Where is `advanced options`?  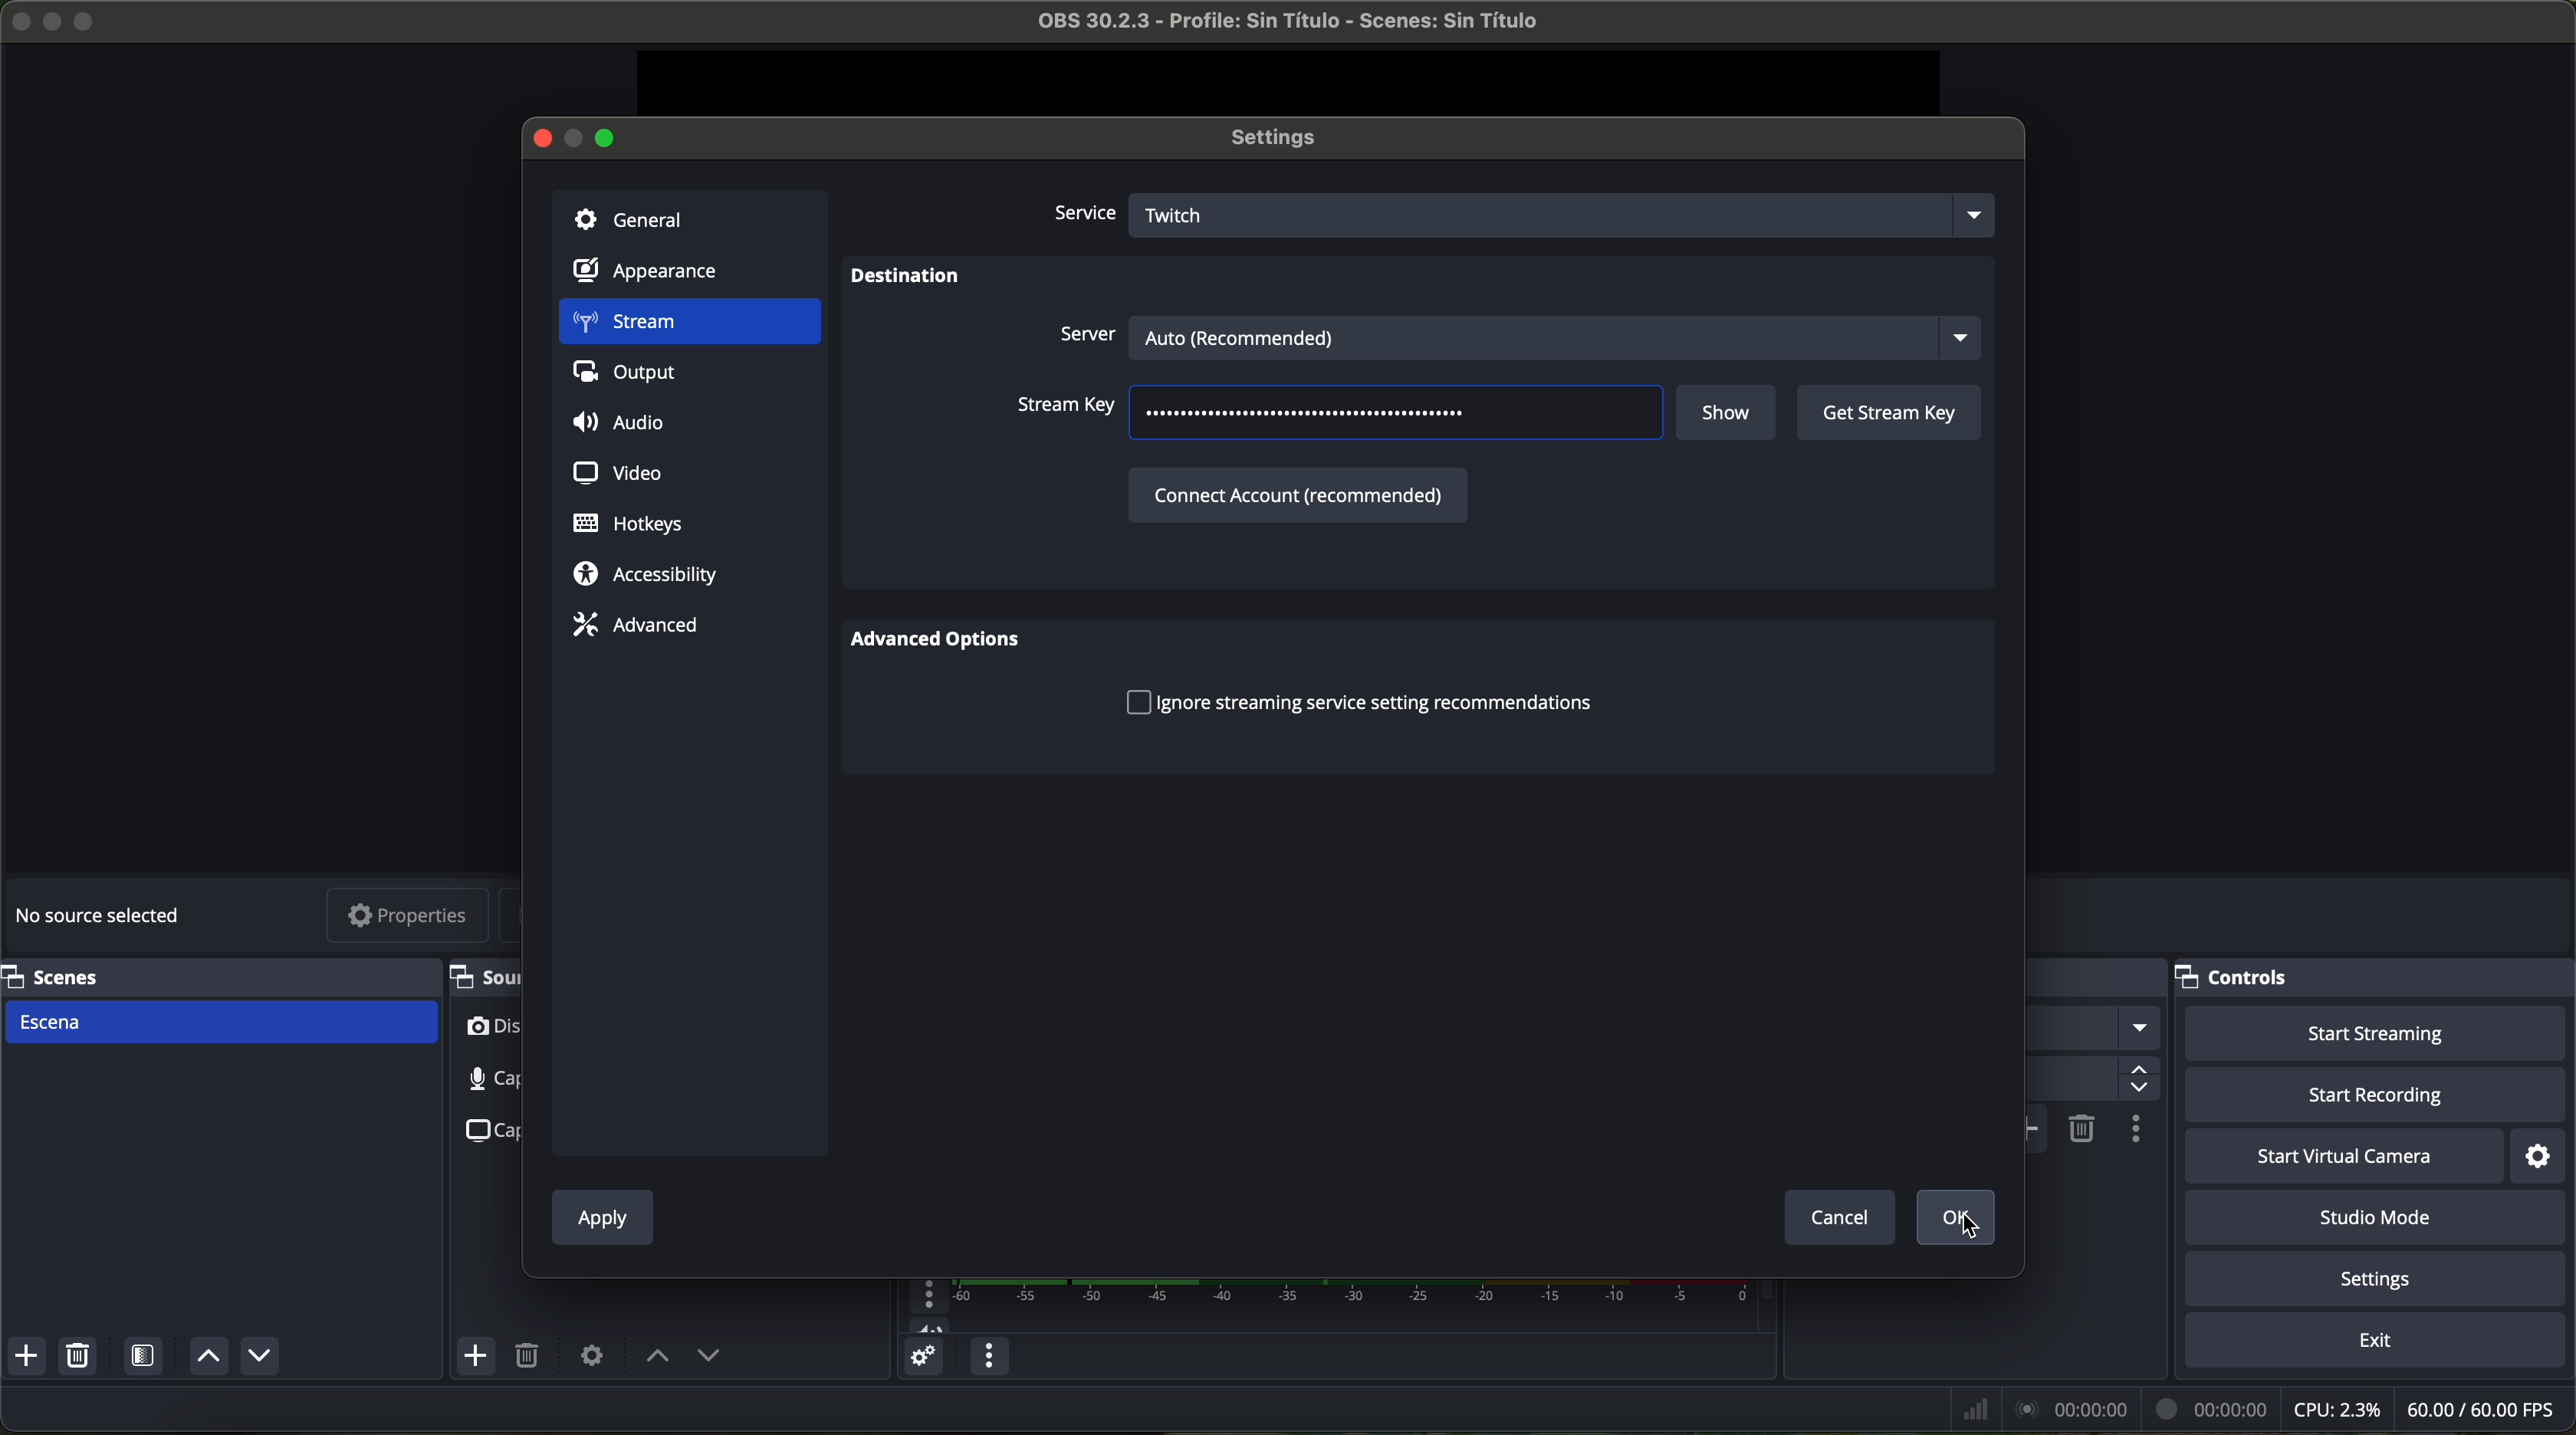 advanced options is located at coordinates (947, 642).